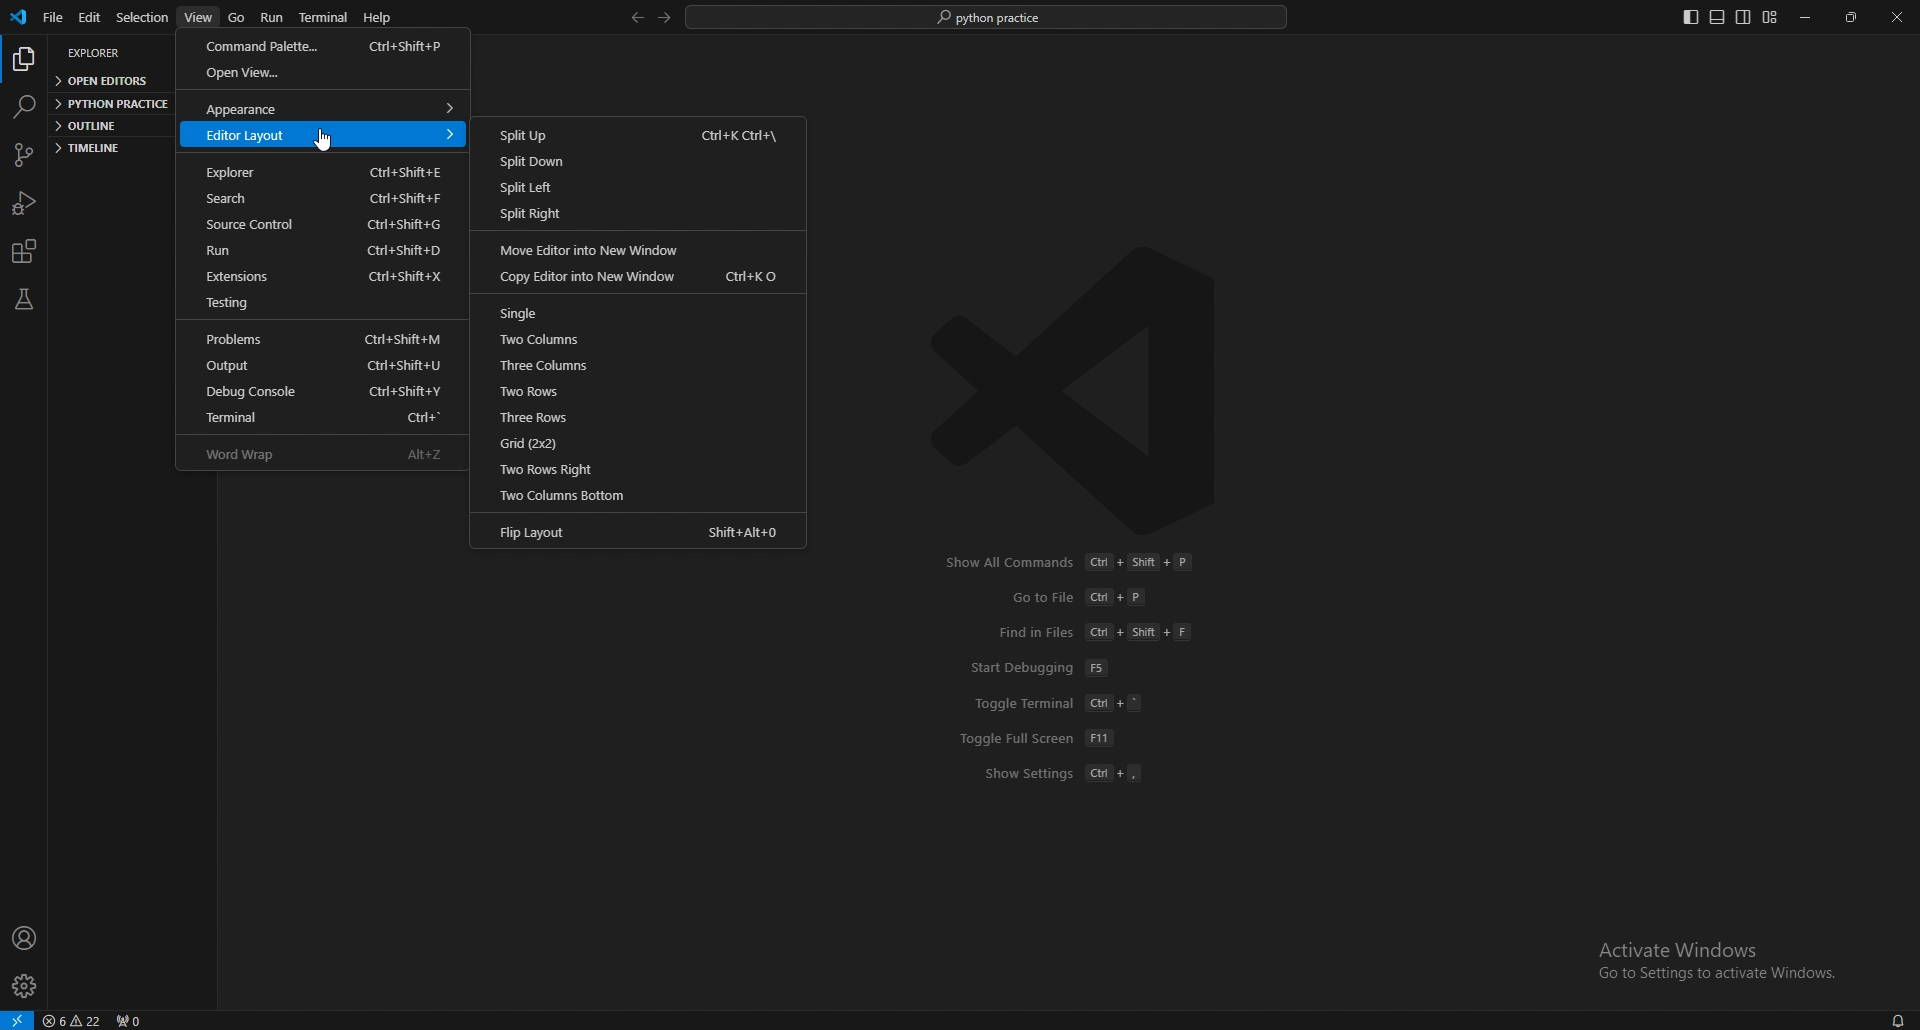  Describe the element at coordinates (320, 171) in the screenshot. I see `explorer ctrl+shift+e` at that location.